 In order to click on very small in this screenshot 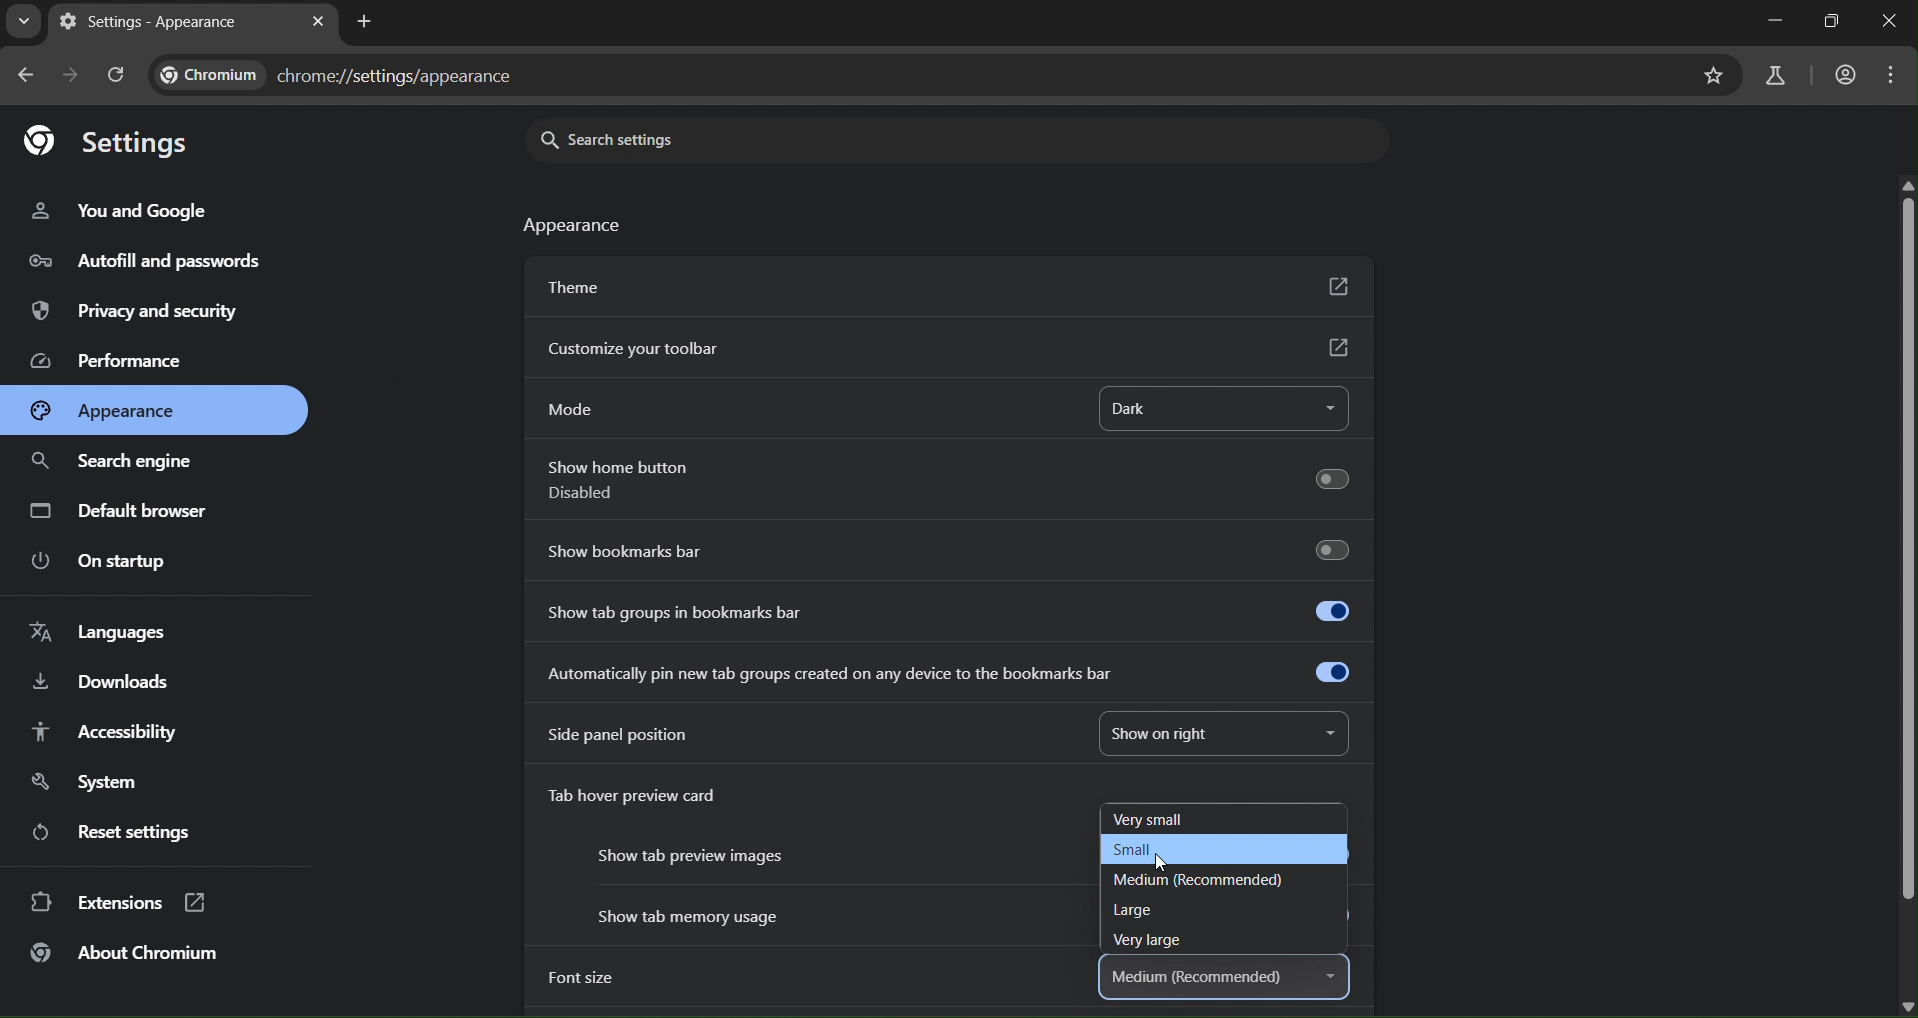, I will do `click(1165, 820)`.